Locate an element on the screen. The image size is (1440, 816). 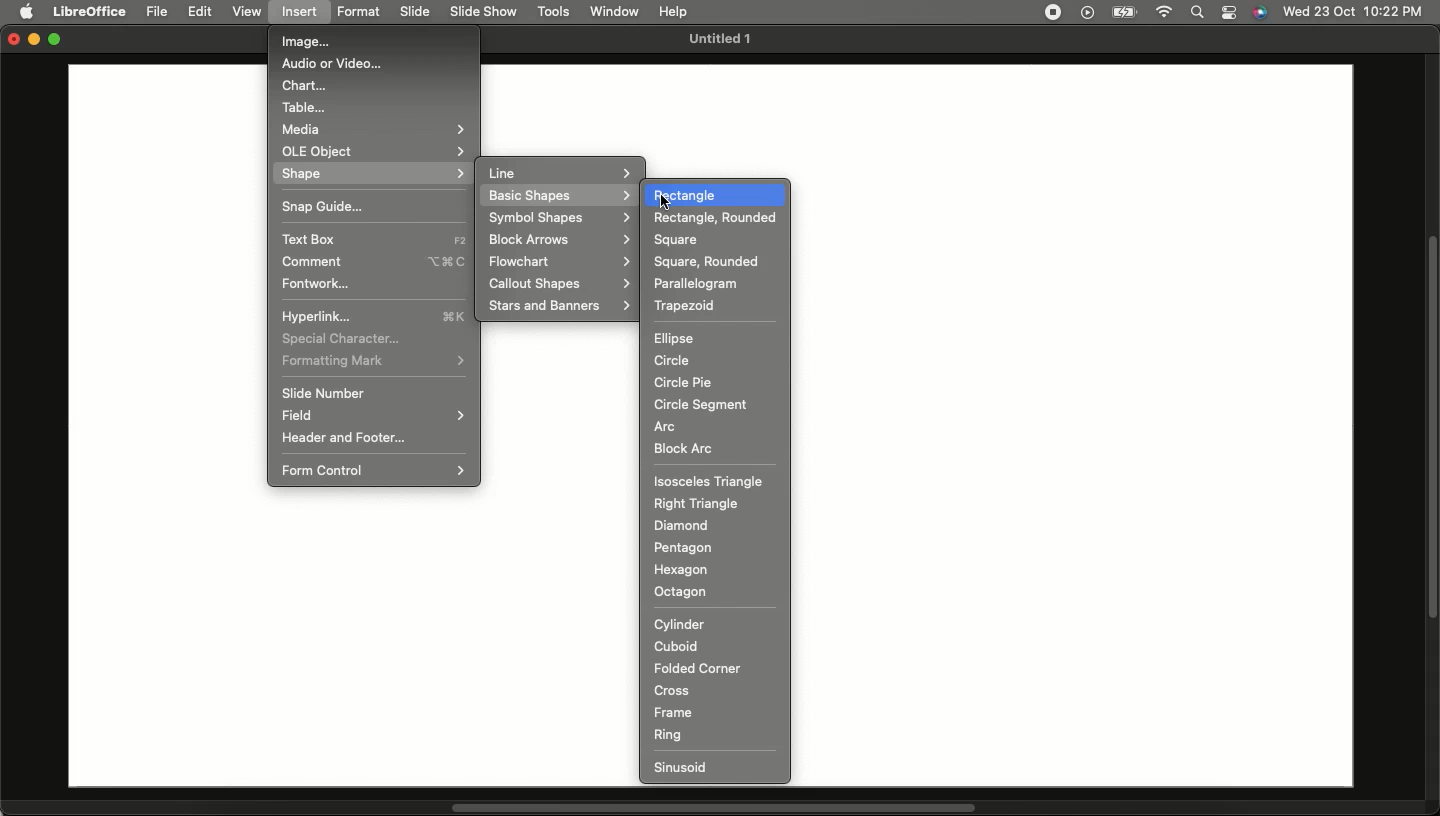
Slide show is located at coordinates (483, 11).